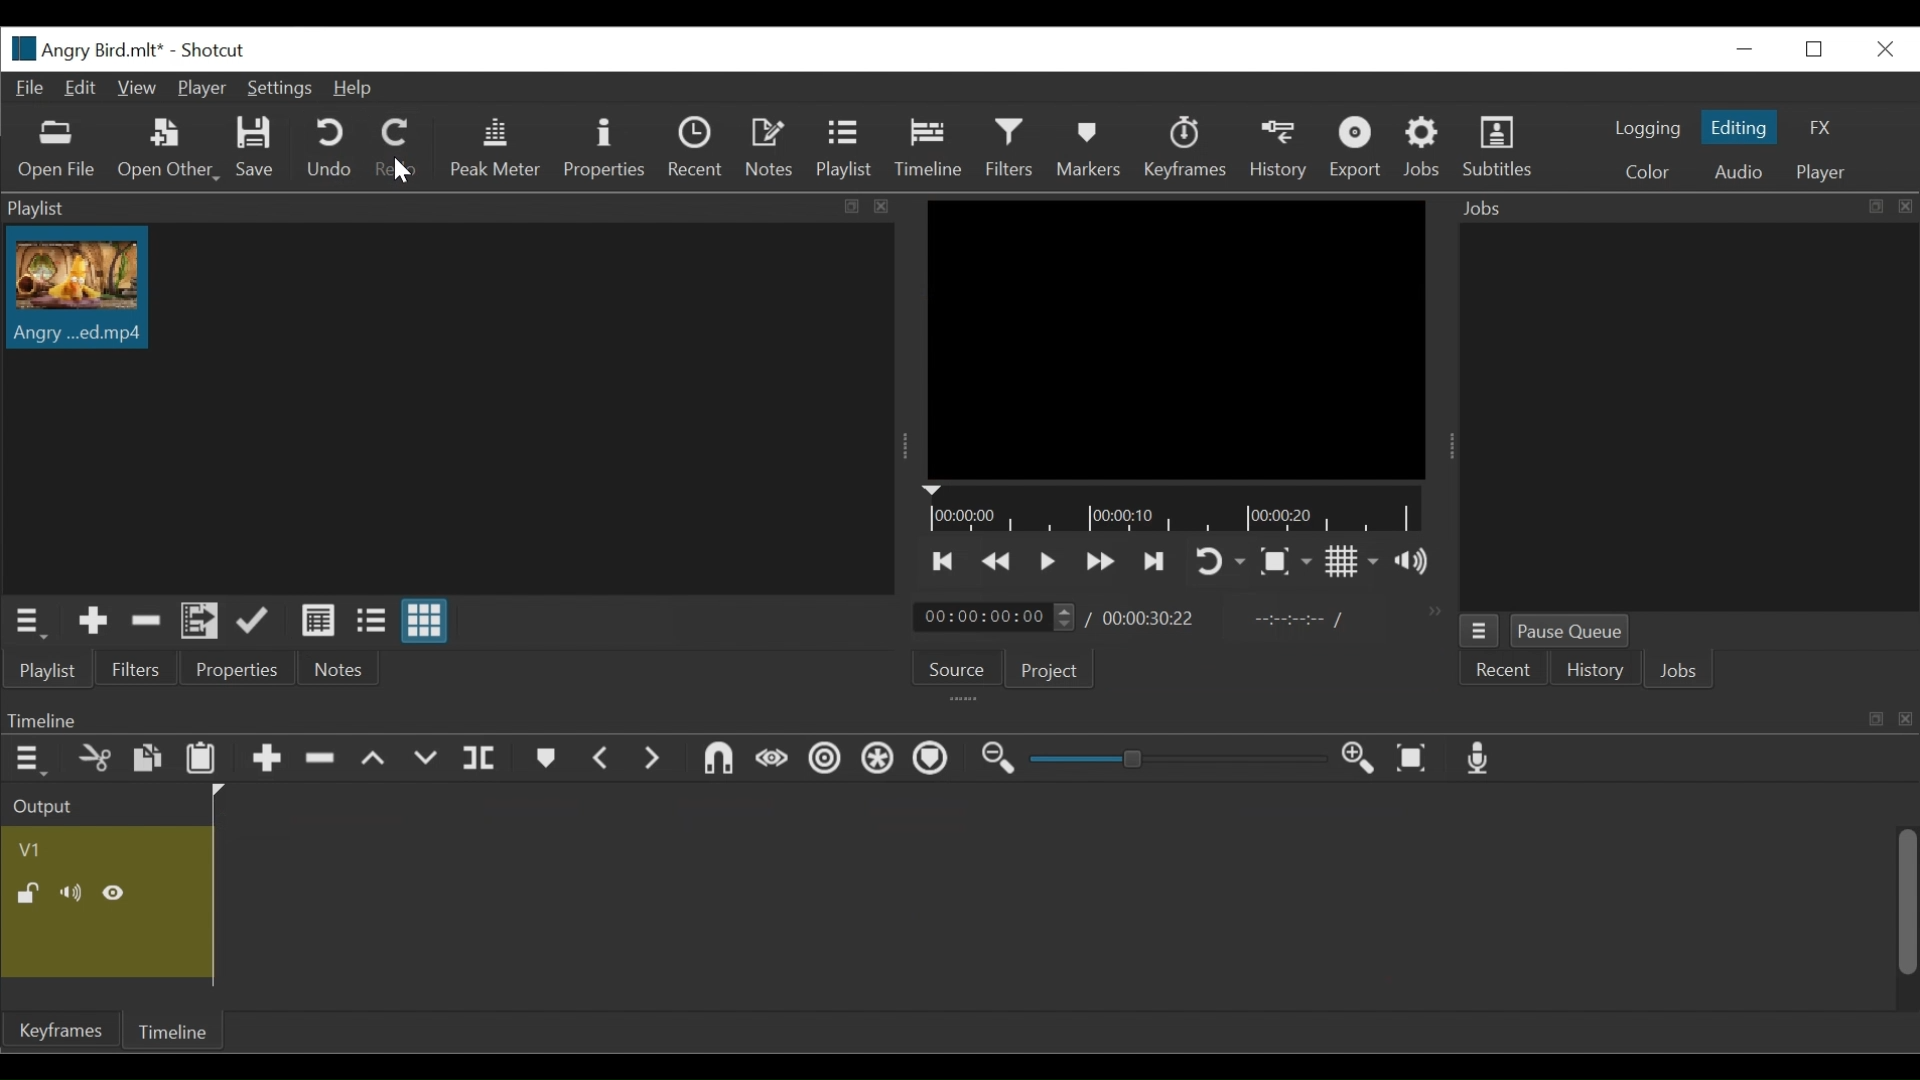 This screenshot has width=1920, height=1080. What do you see at coordinates (1682, 673) in the screenshot?
I see `Jobs` at bounding box center [1682, 673].